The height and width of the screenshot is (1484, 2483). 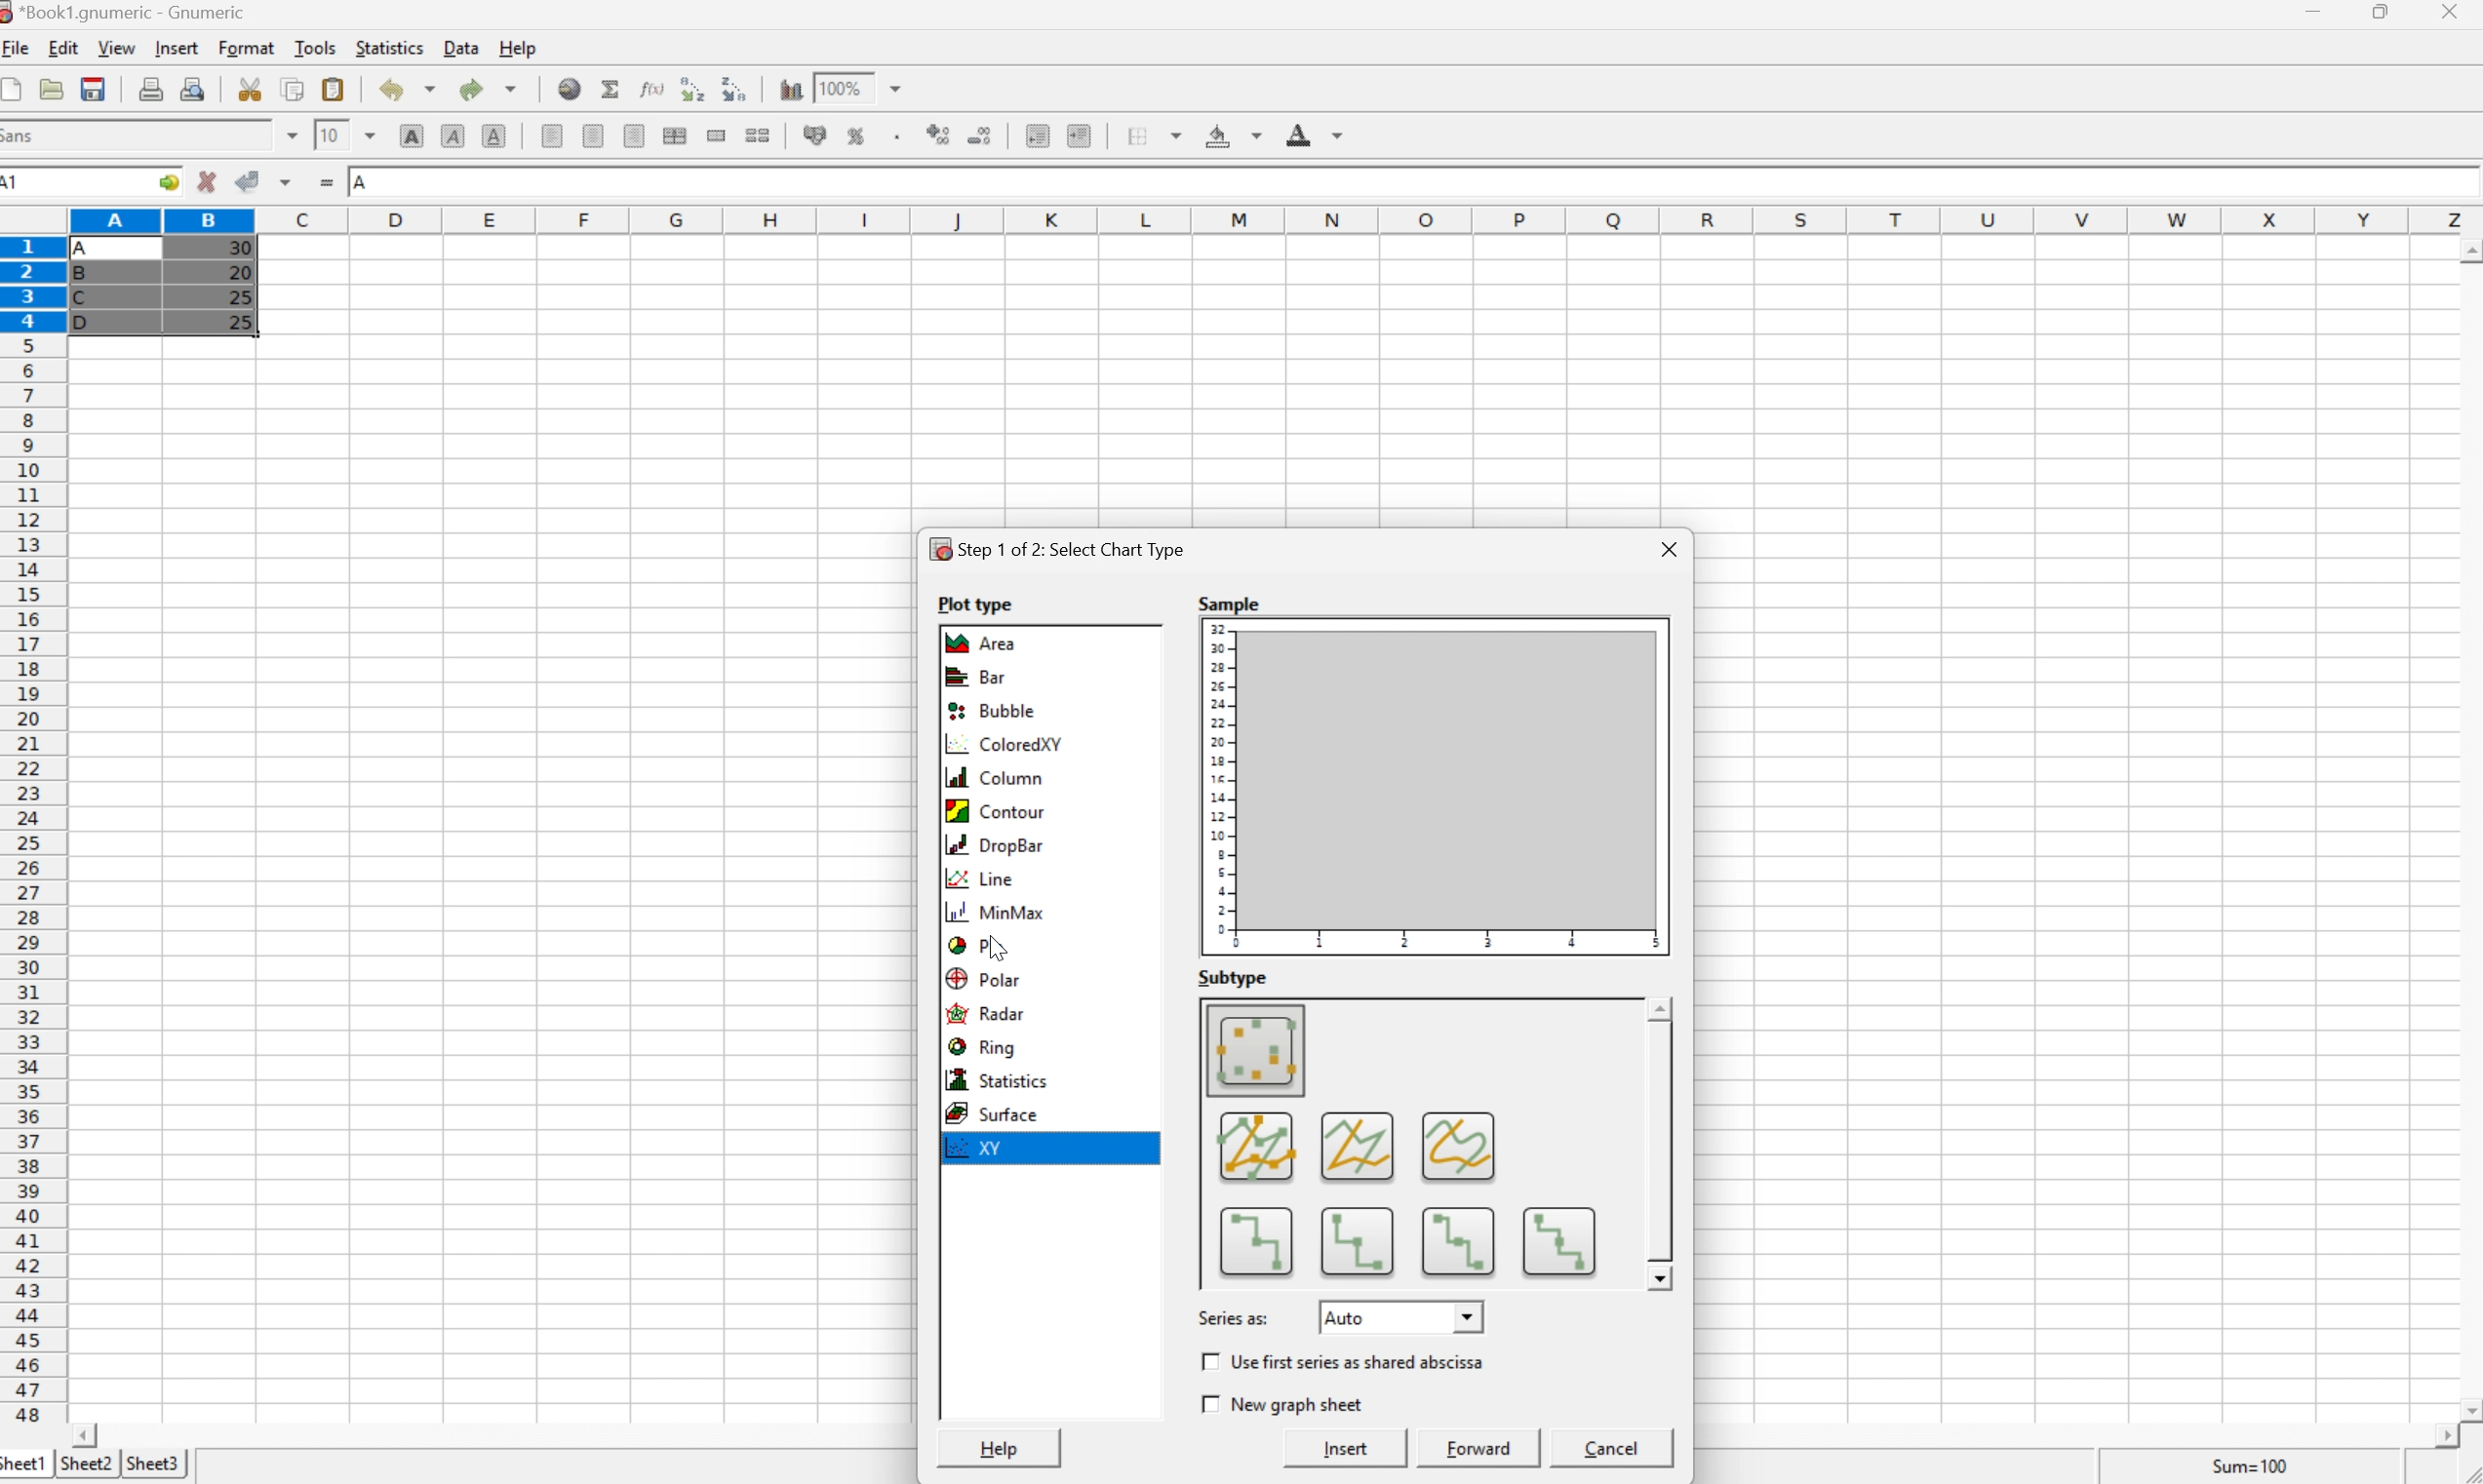 What do you see at coordinates (331, 134) in the screenshot?
I see `10` at bounding box center [331, 134].